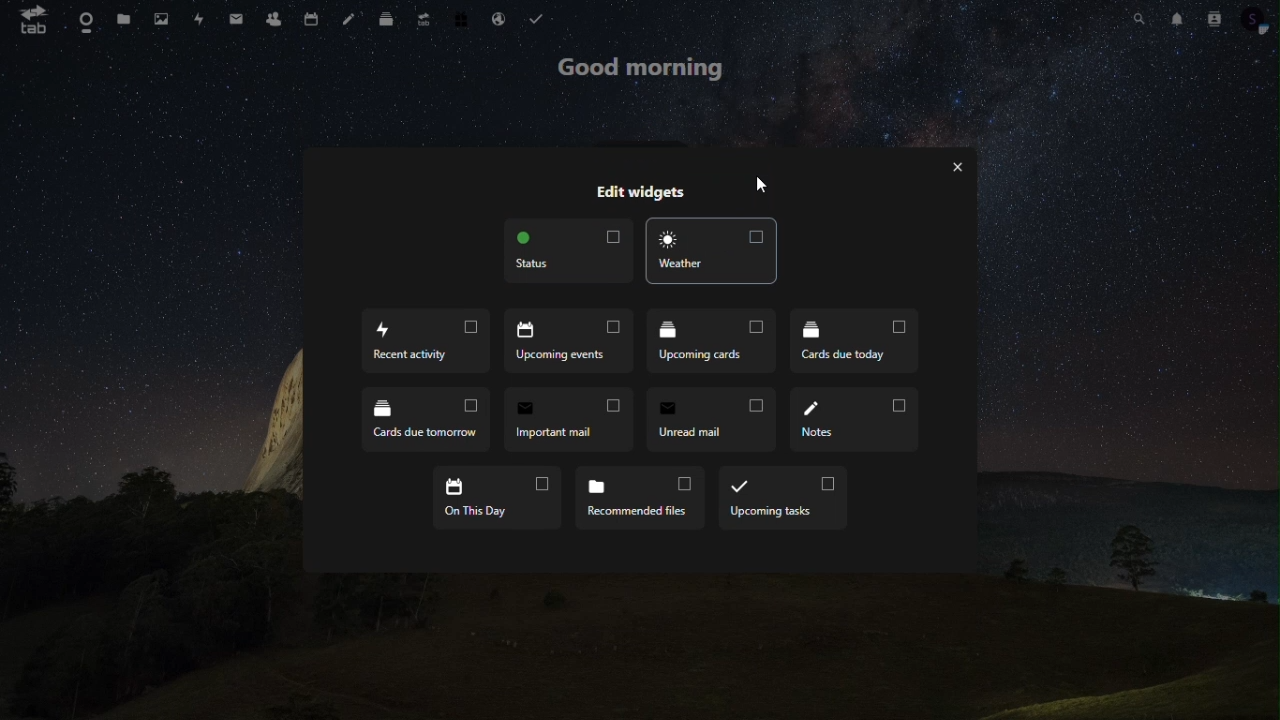 Image resolution: width=1280 pixels, height=720 pixels. I want to click on status, so click(571, 251).